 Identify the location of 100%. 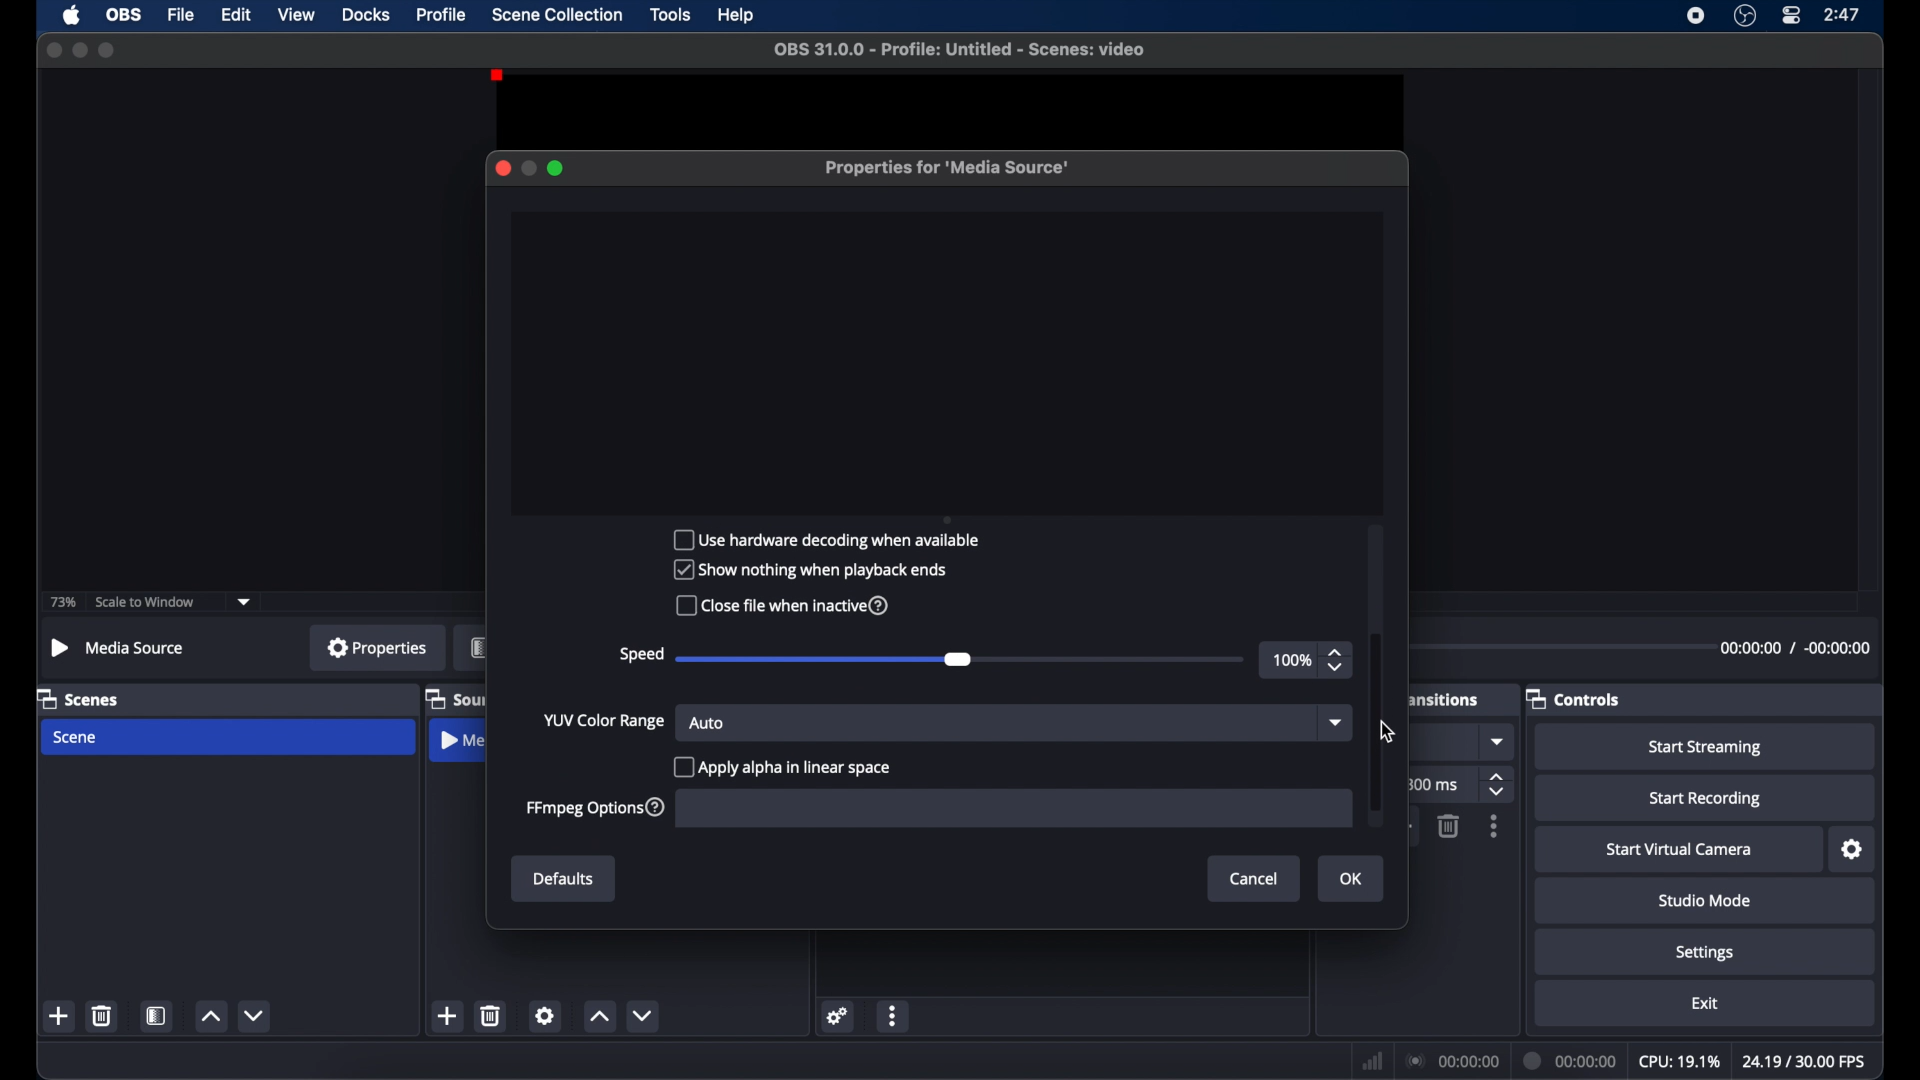
(1292, 661).